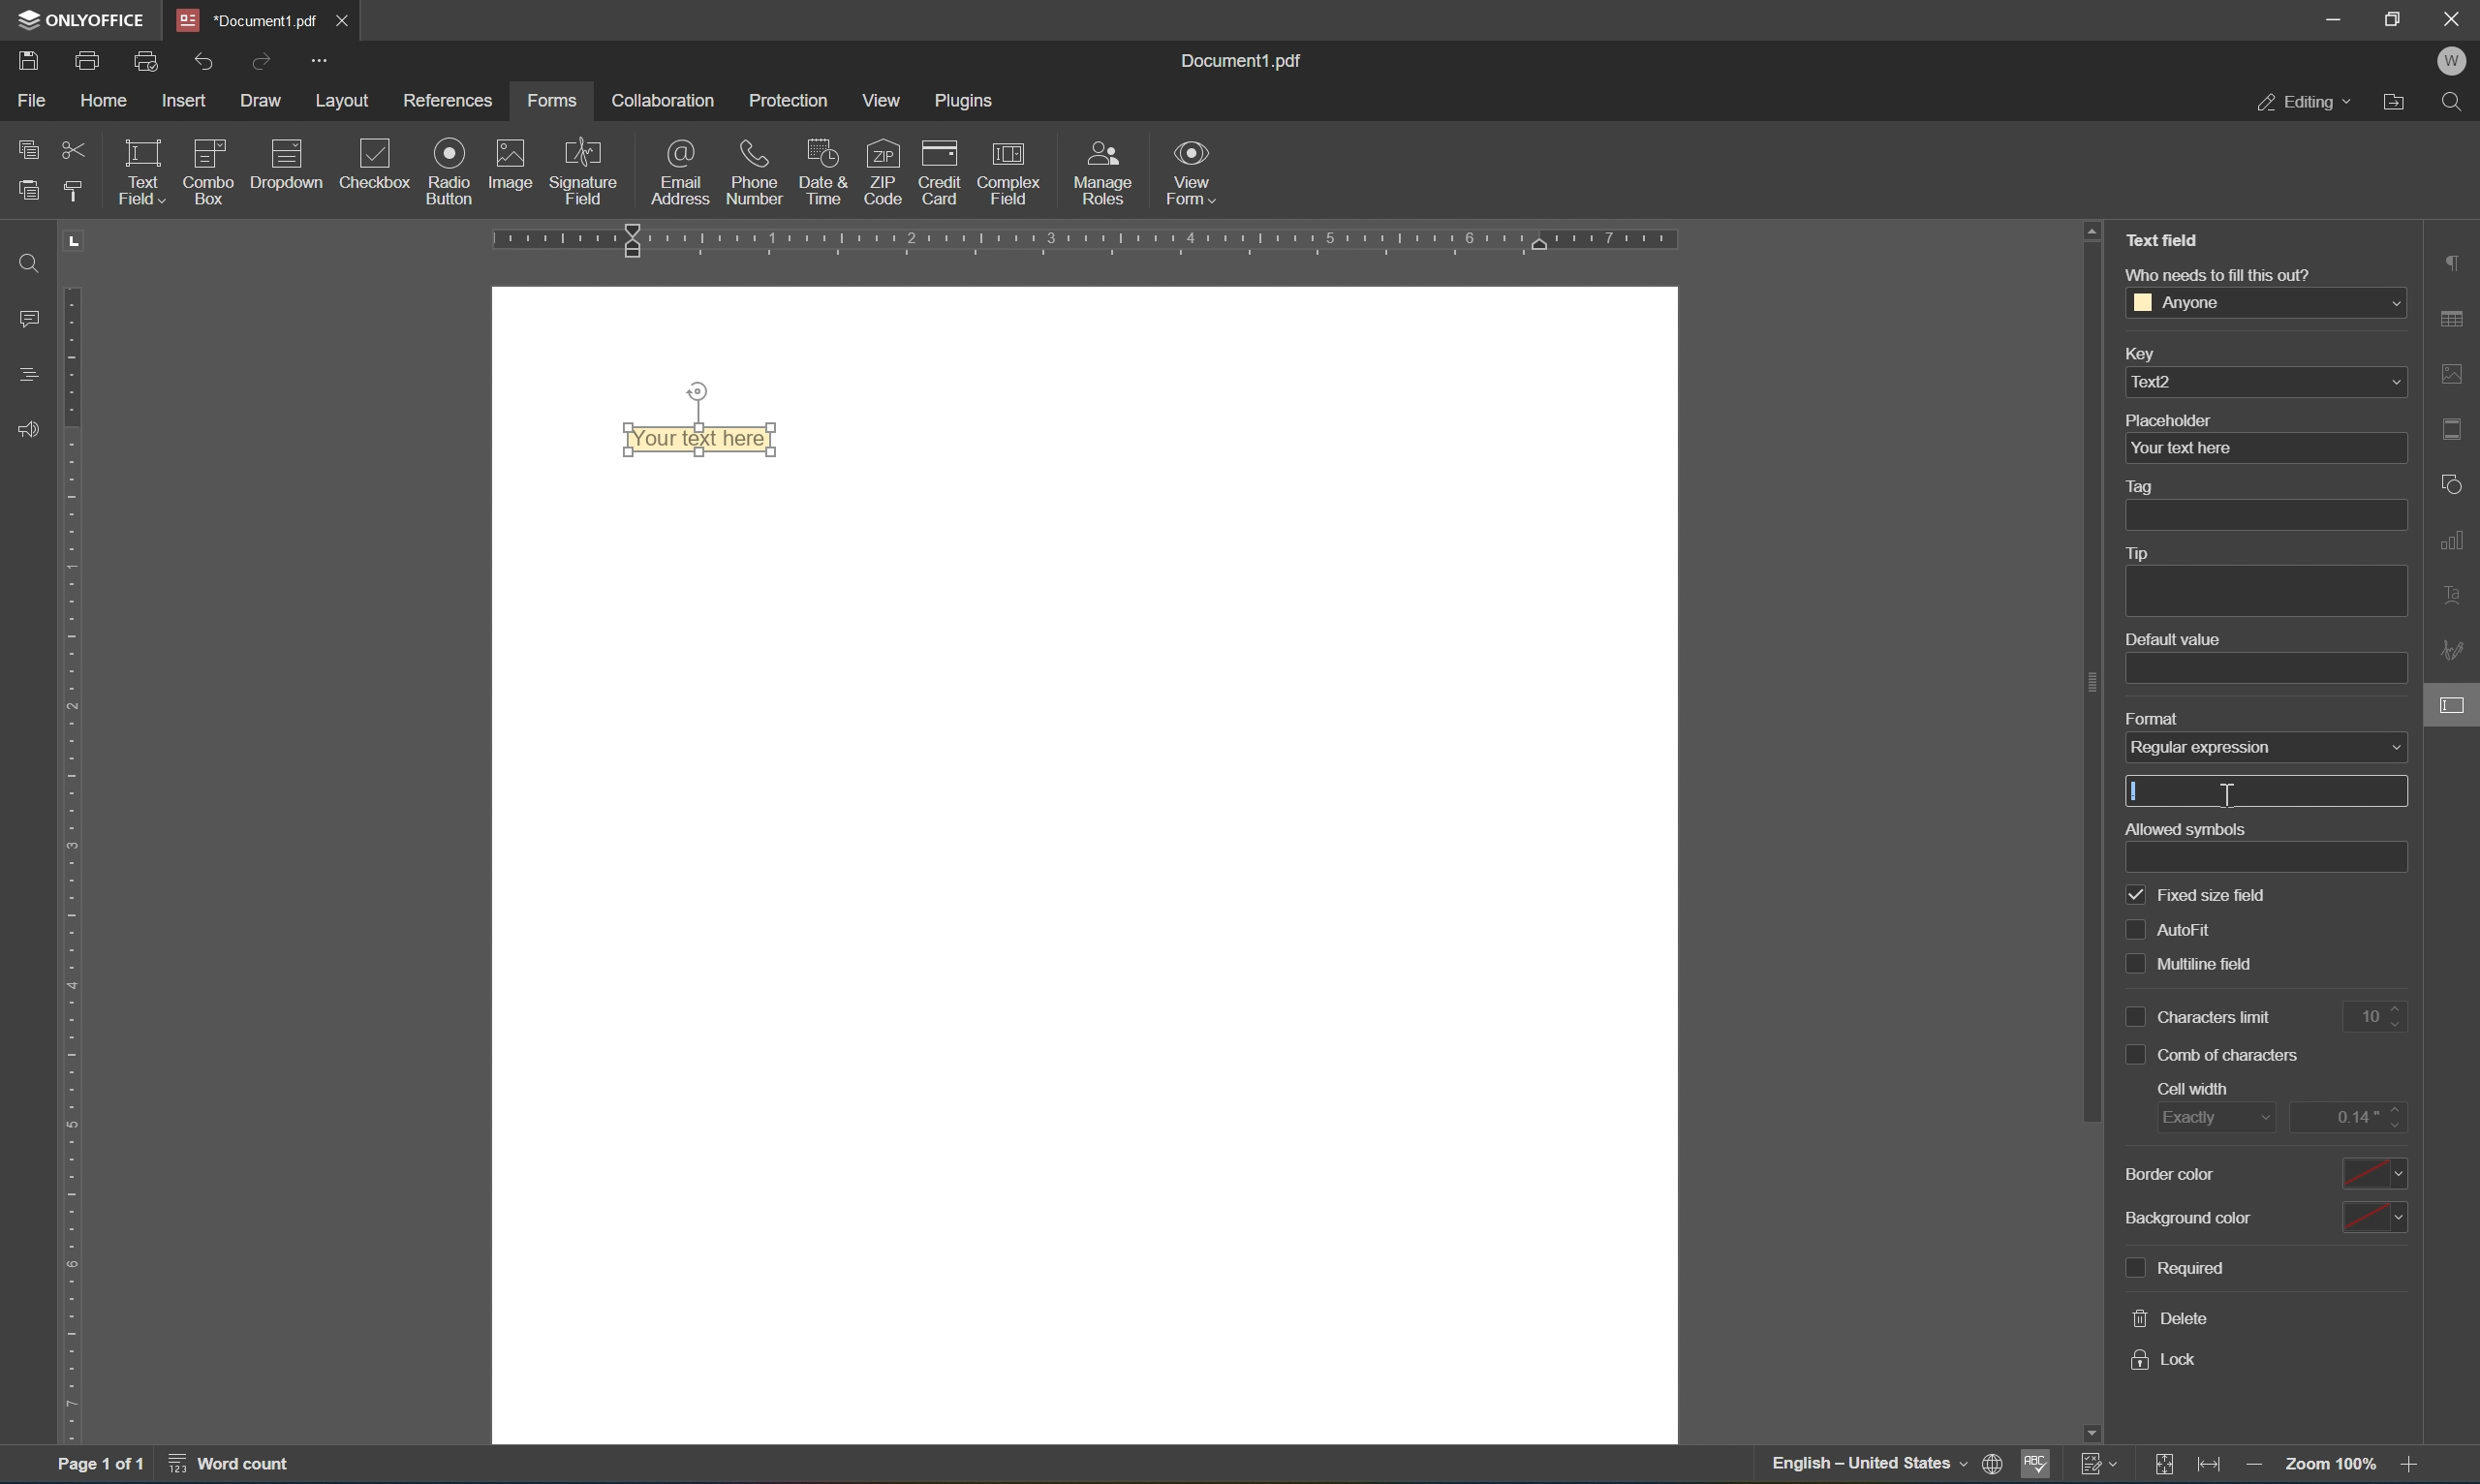  I want to click on ONLYOFFICE, so click(85, 19).